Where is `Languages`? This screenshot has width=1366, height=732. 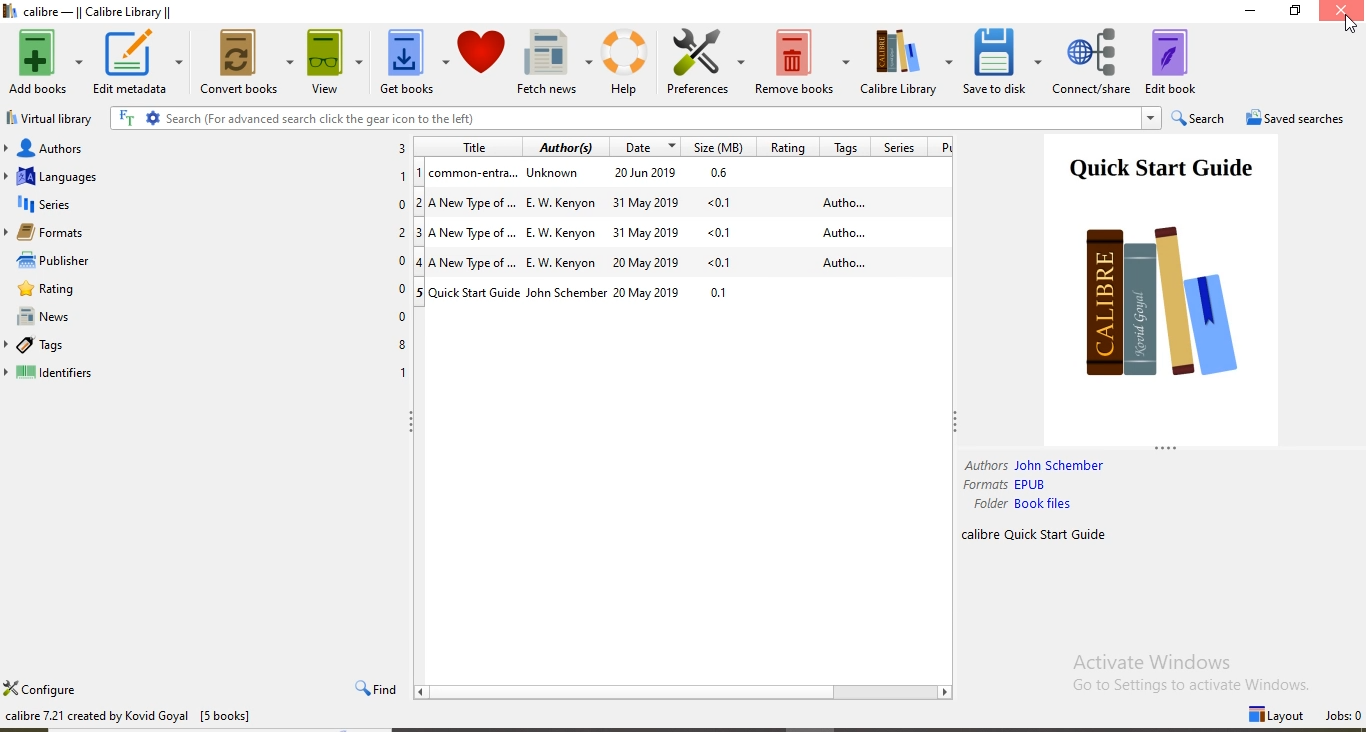
Languages is located at coordinates (206, 175).